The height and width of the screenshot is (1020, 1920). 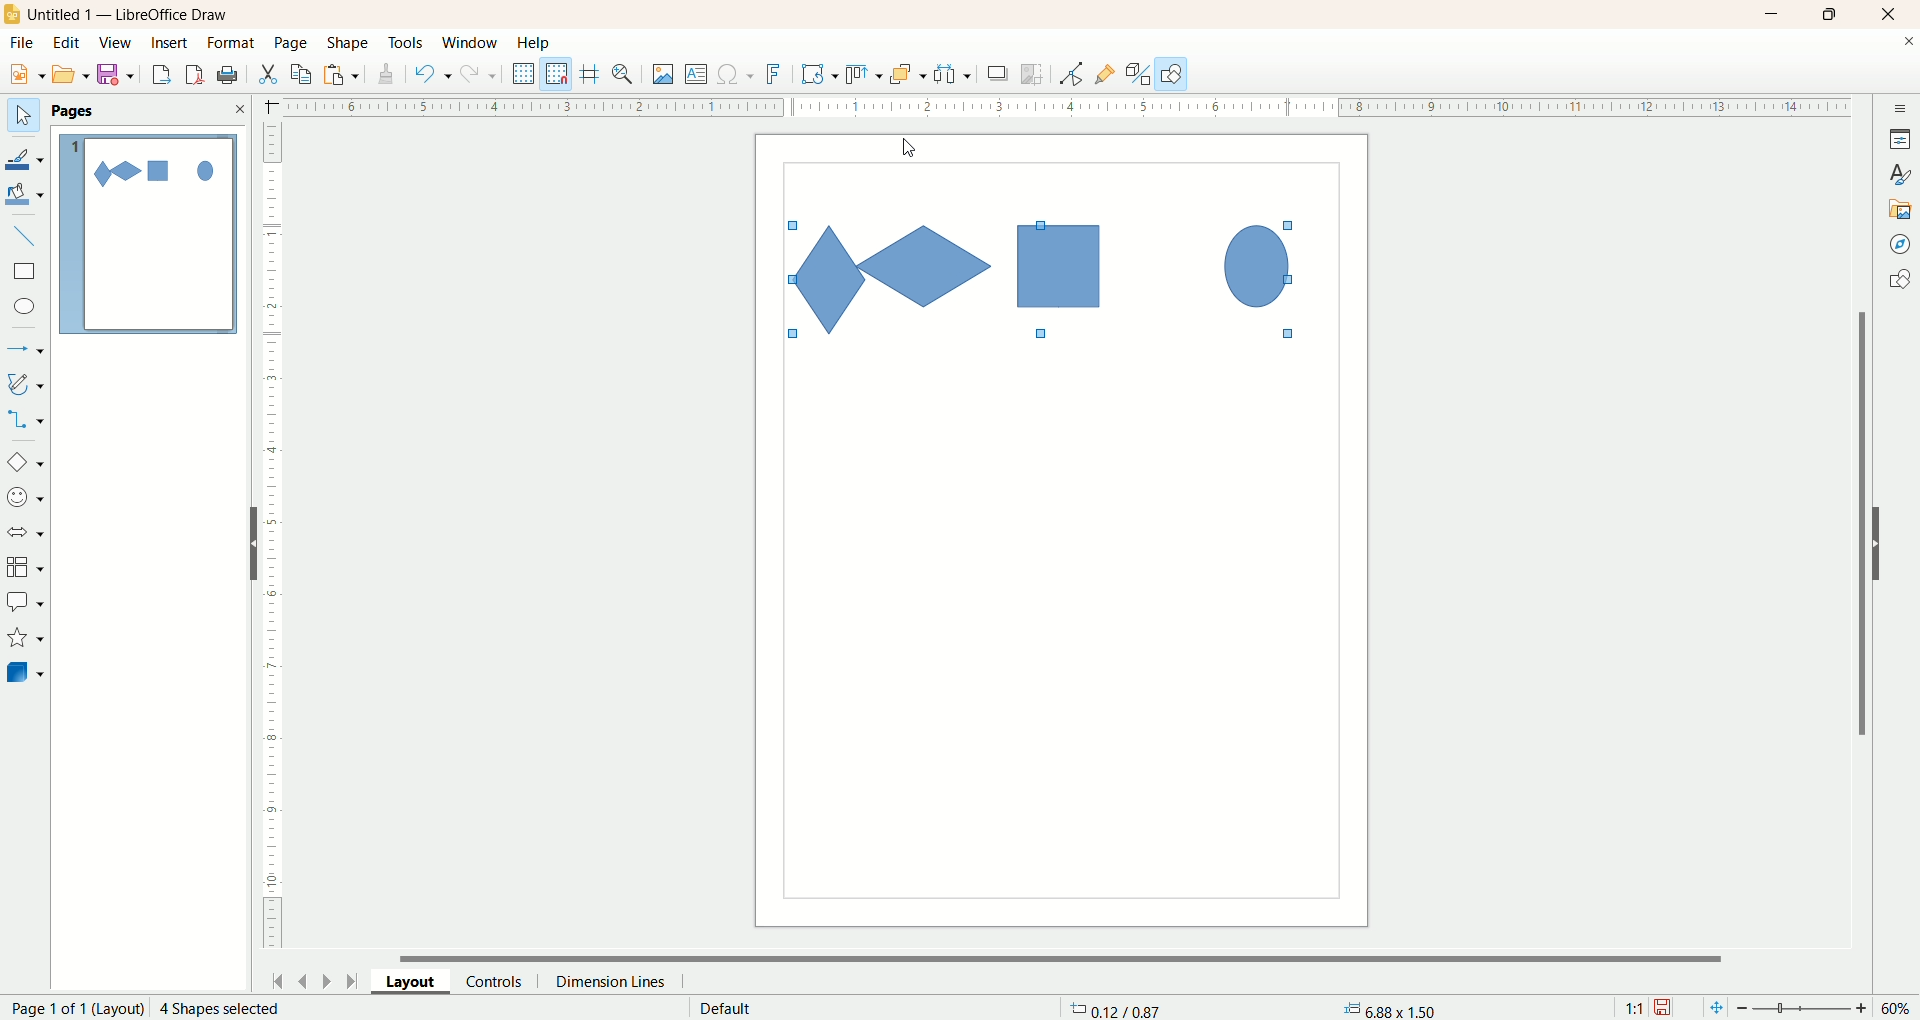 I want to click on vertical scroll bar, so click(x=1858, y=523).